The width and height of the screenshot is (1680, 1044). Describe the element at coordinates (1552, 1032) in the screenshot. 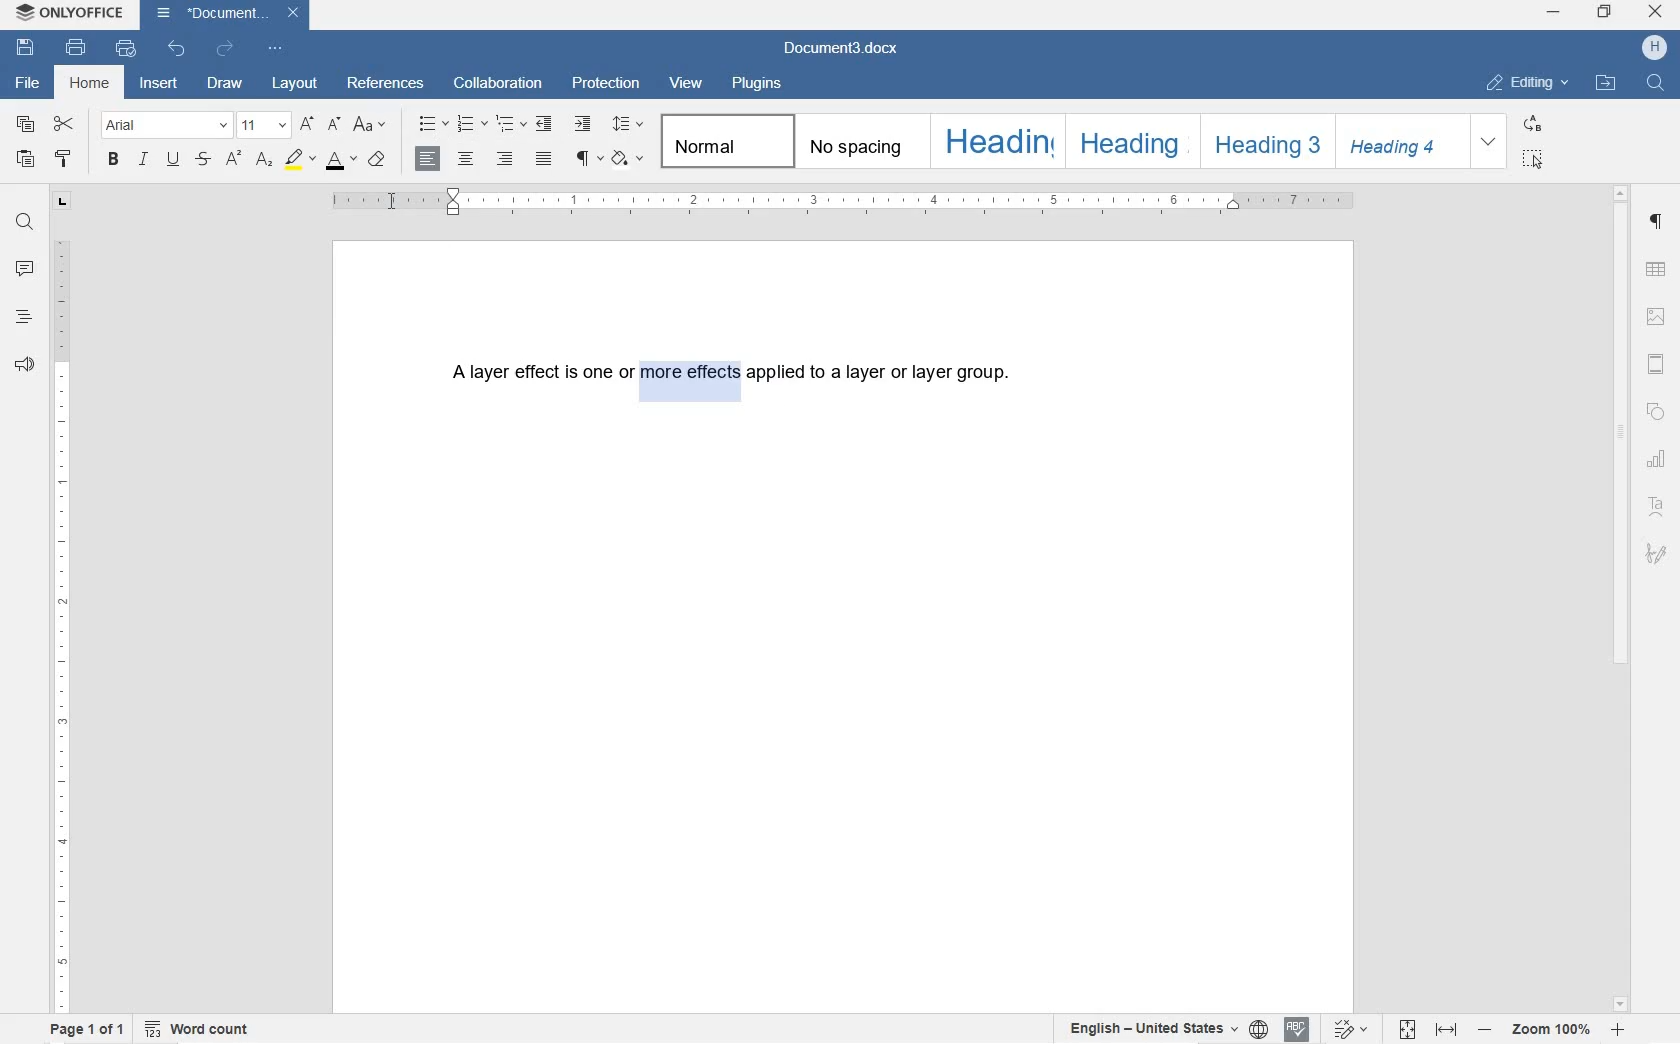

I see `ZOOM IN OR OUT` at that location.